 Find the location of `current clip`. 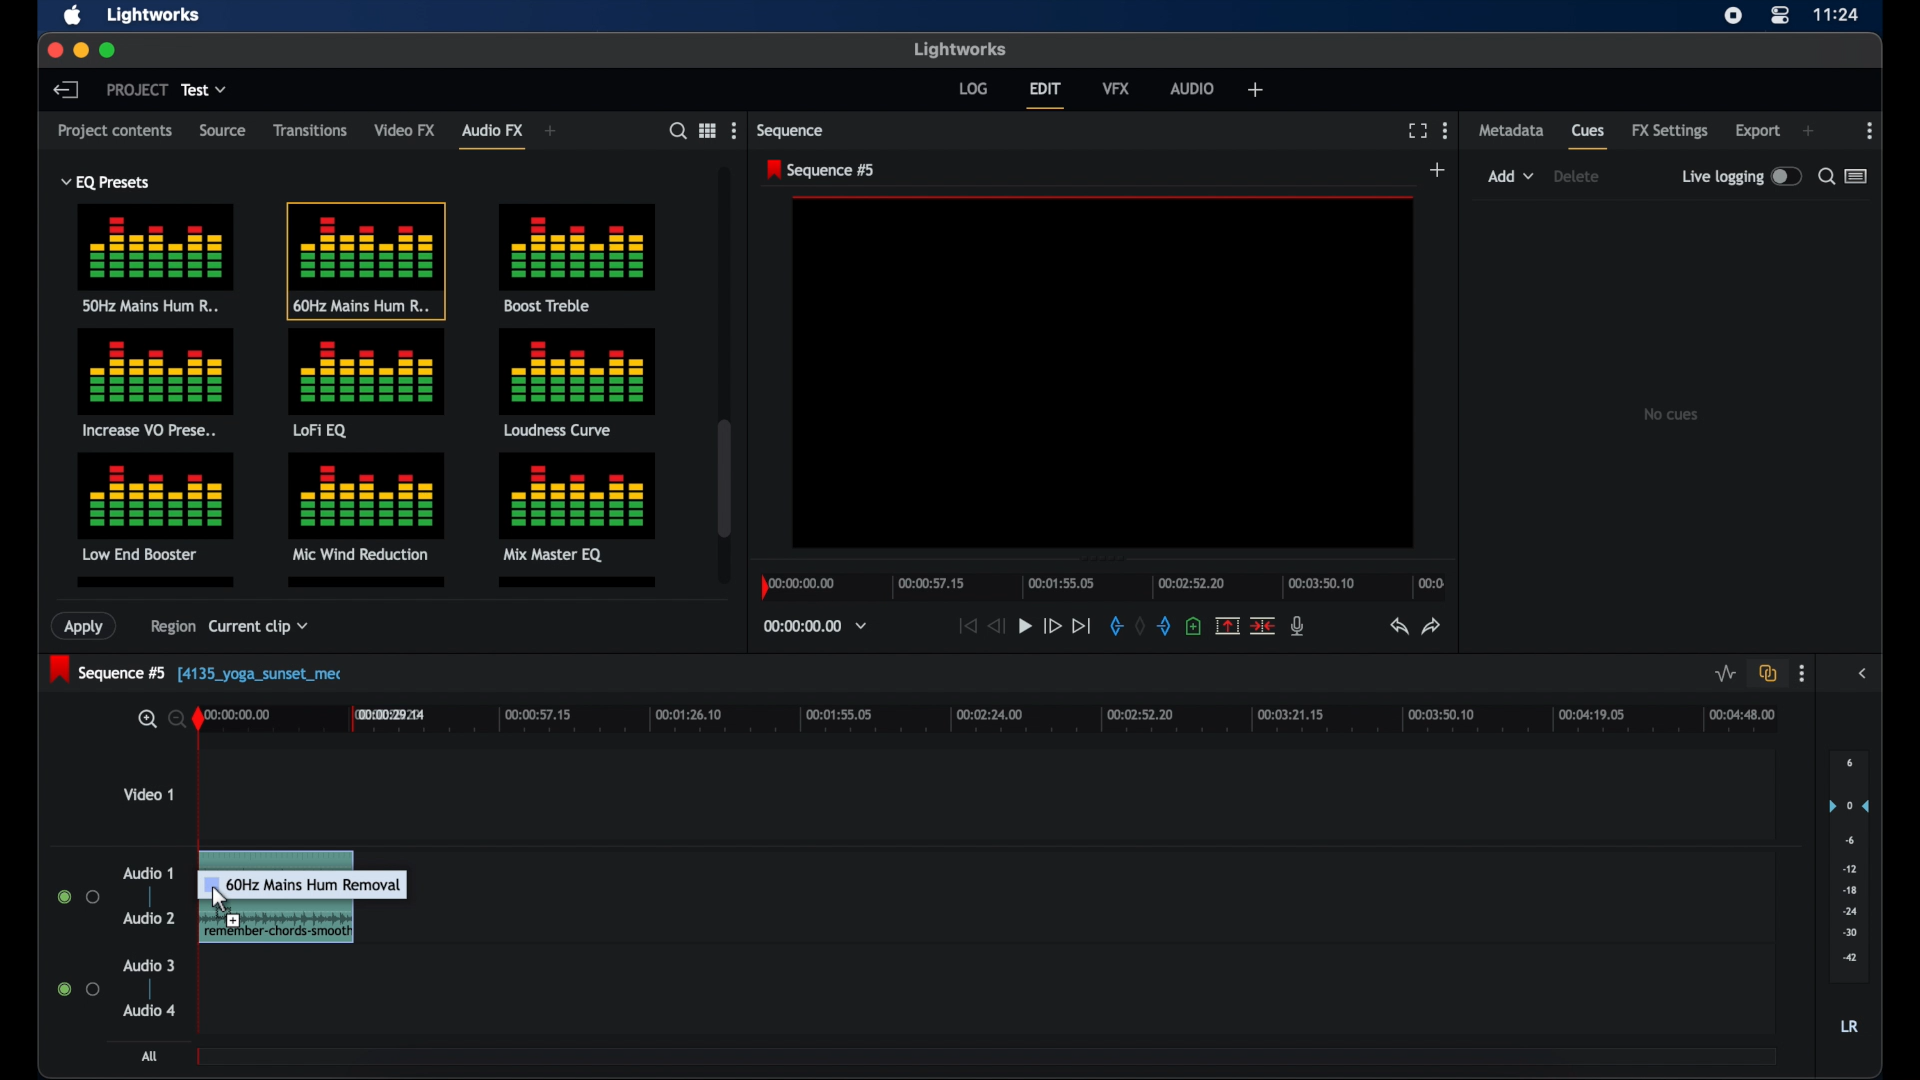

current clip is located at coordinates (258, 630).